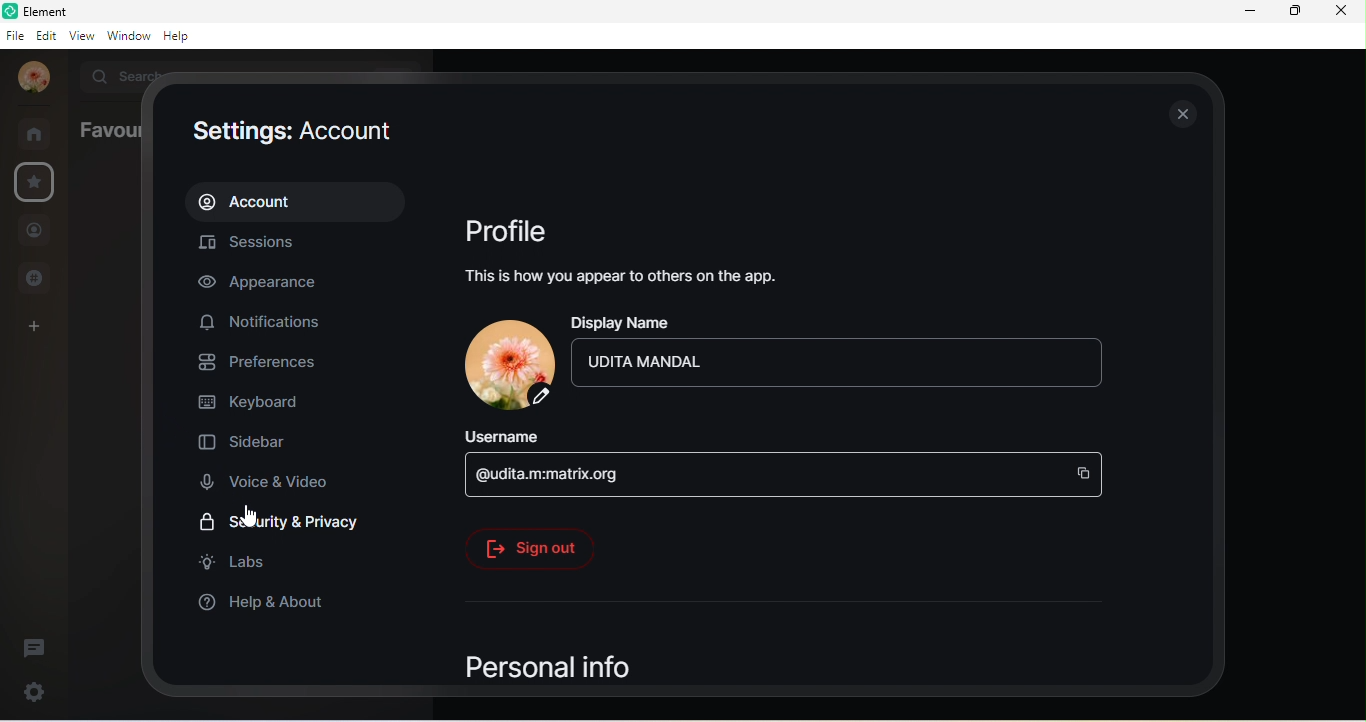  What do you see at coordinates (619, 277) in the screenshot?
I see `this is how you appear to others on the app` at bounding box center [619, 277].